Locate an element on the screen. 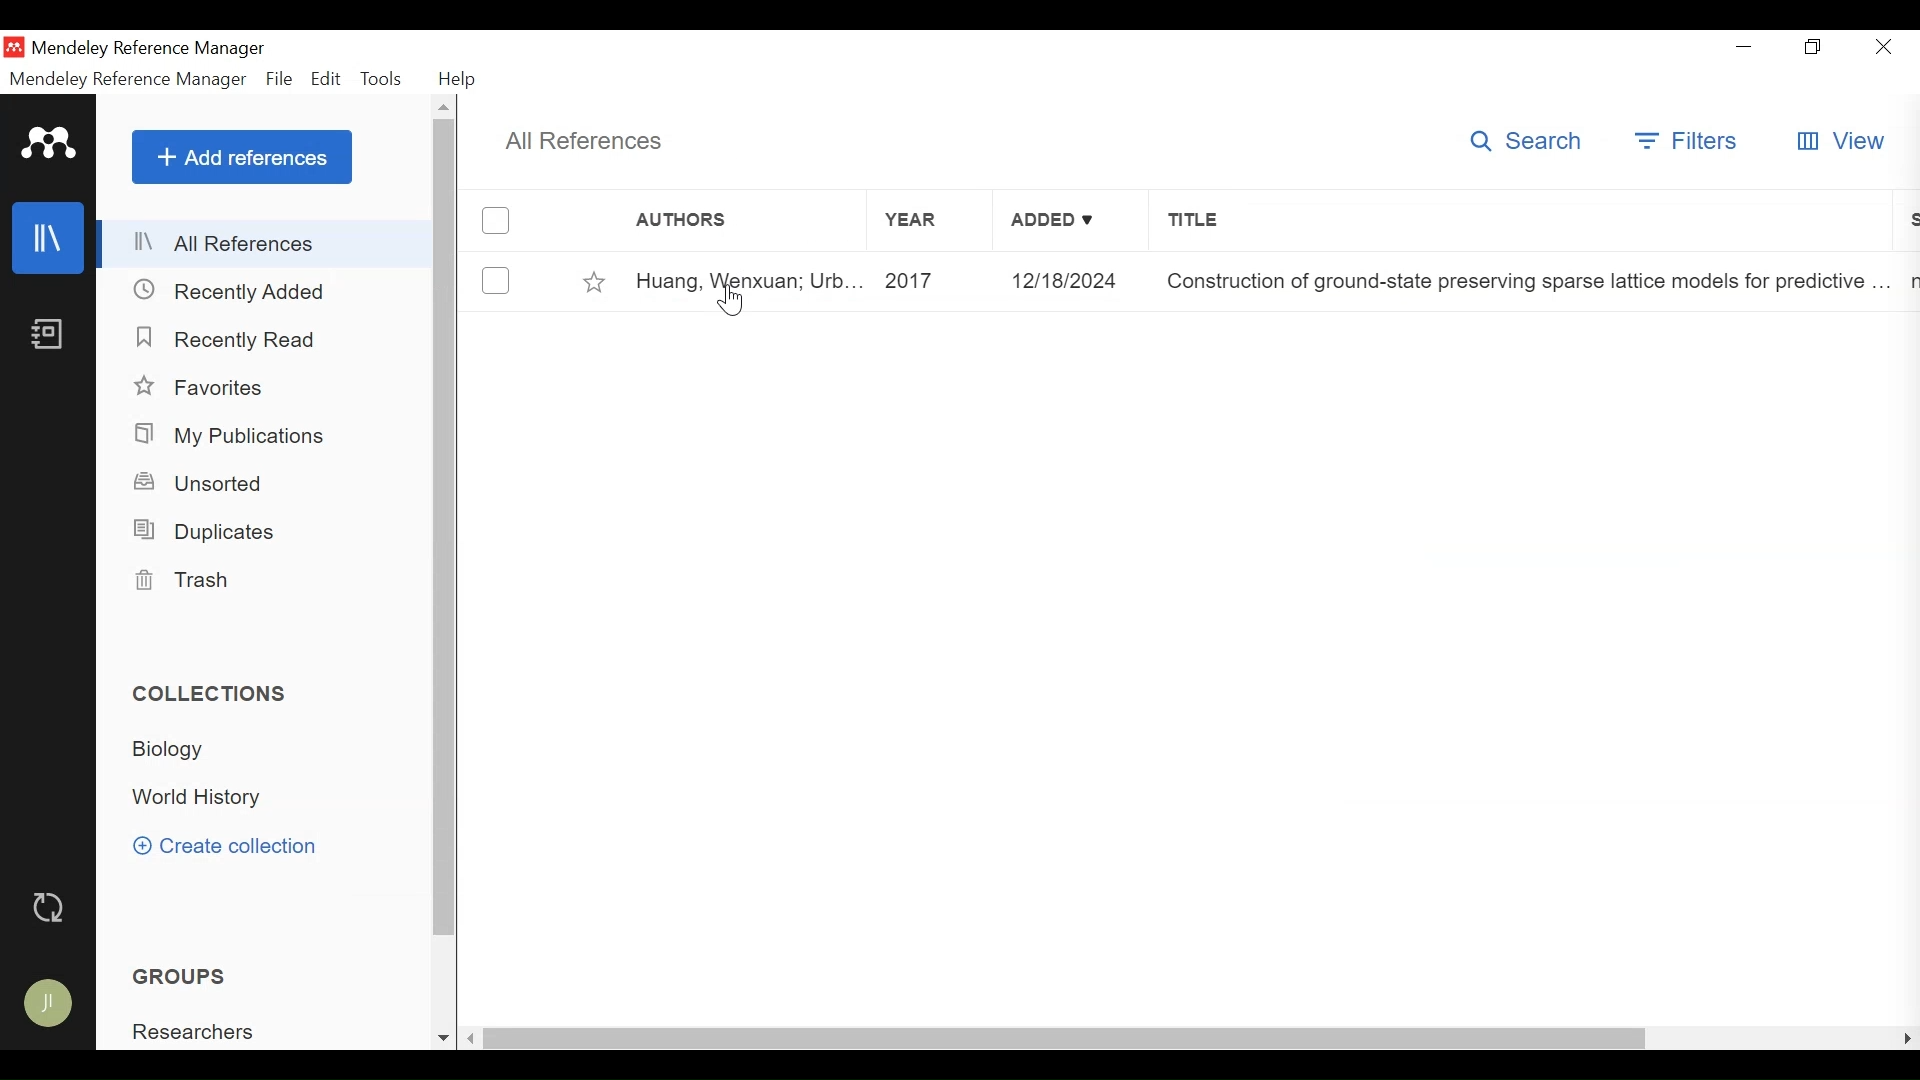 Image resolution: width=1920 pixels, height=1080 pixels. (un)Select All is located at coordinates (495, 221).